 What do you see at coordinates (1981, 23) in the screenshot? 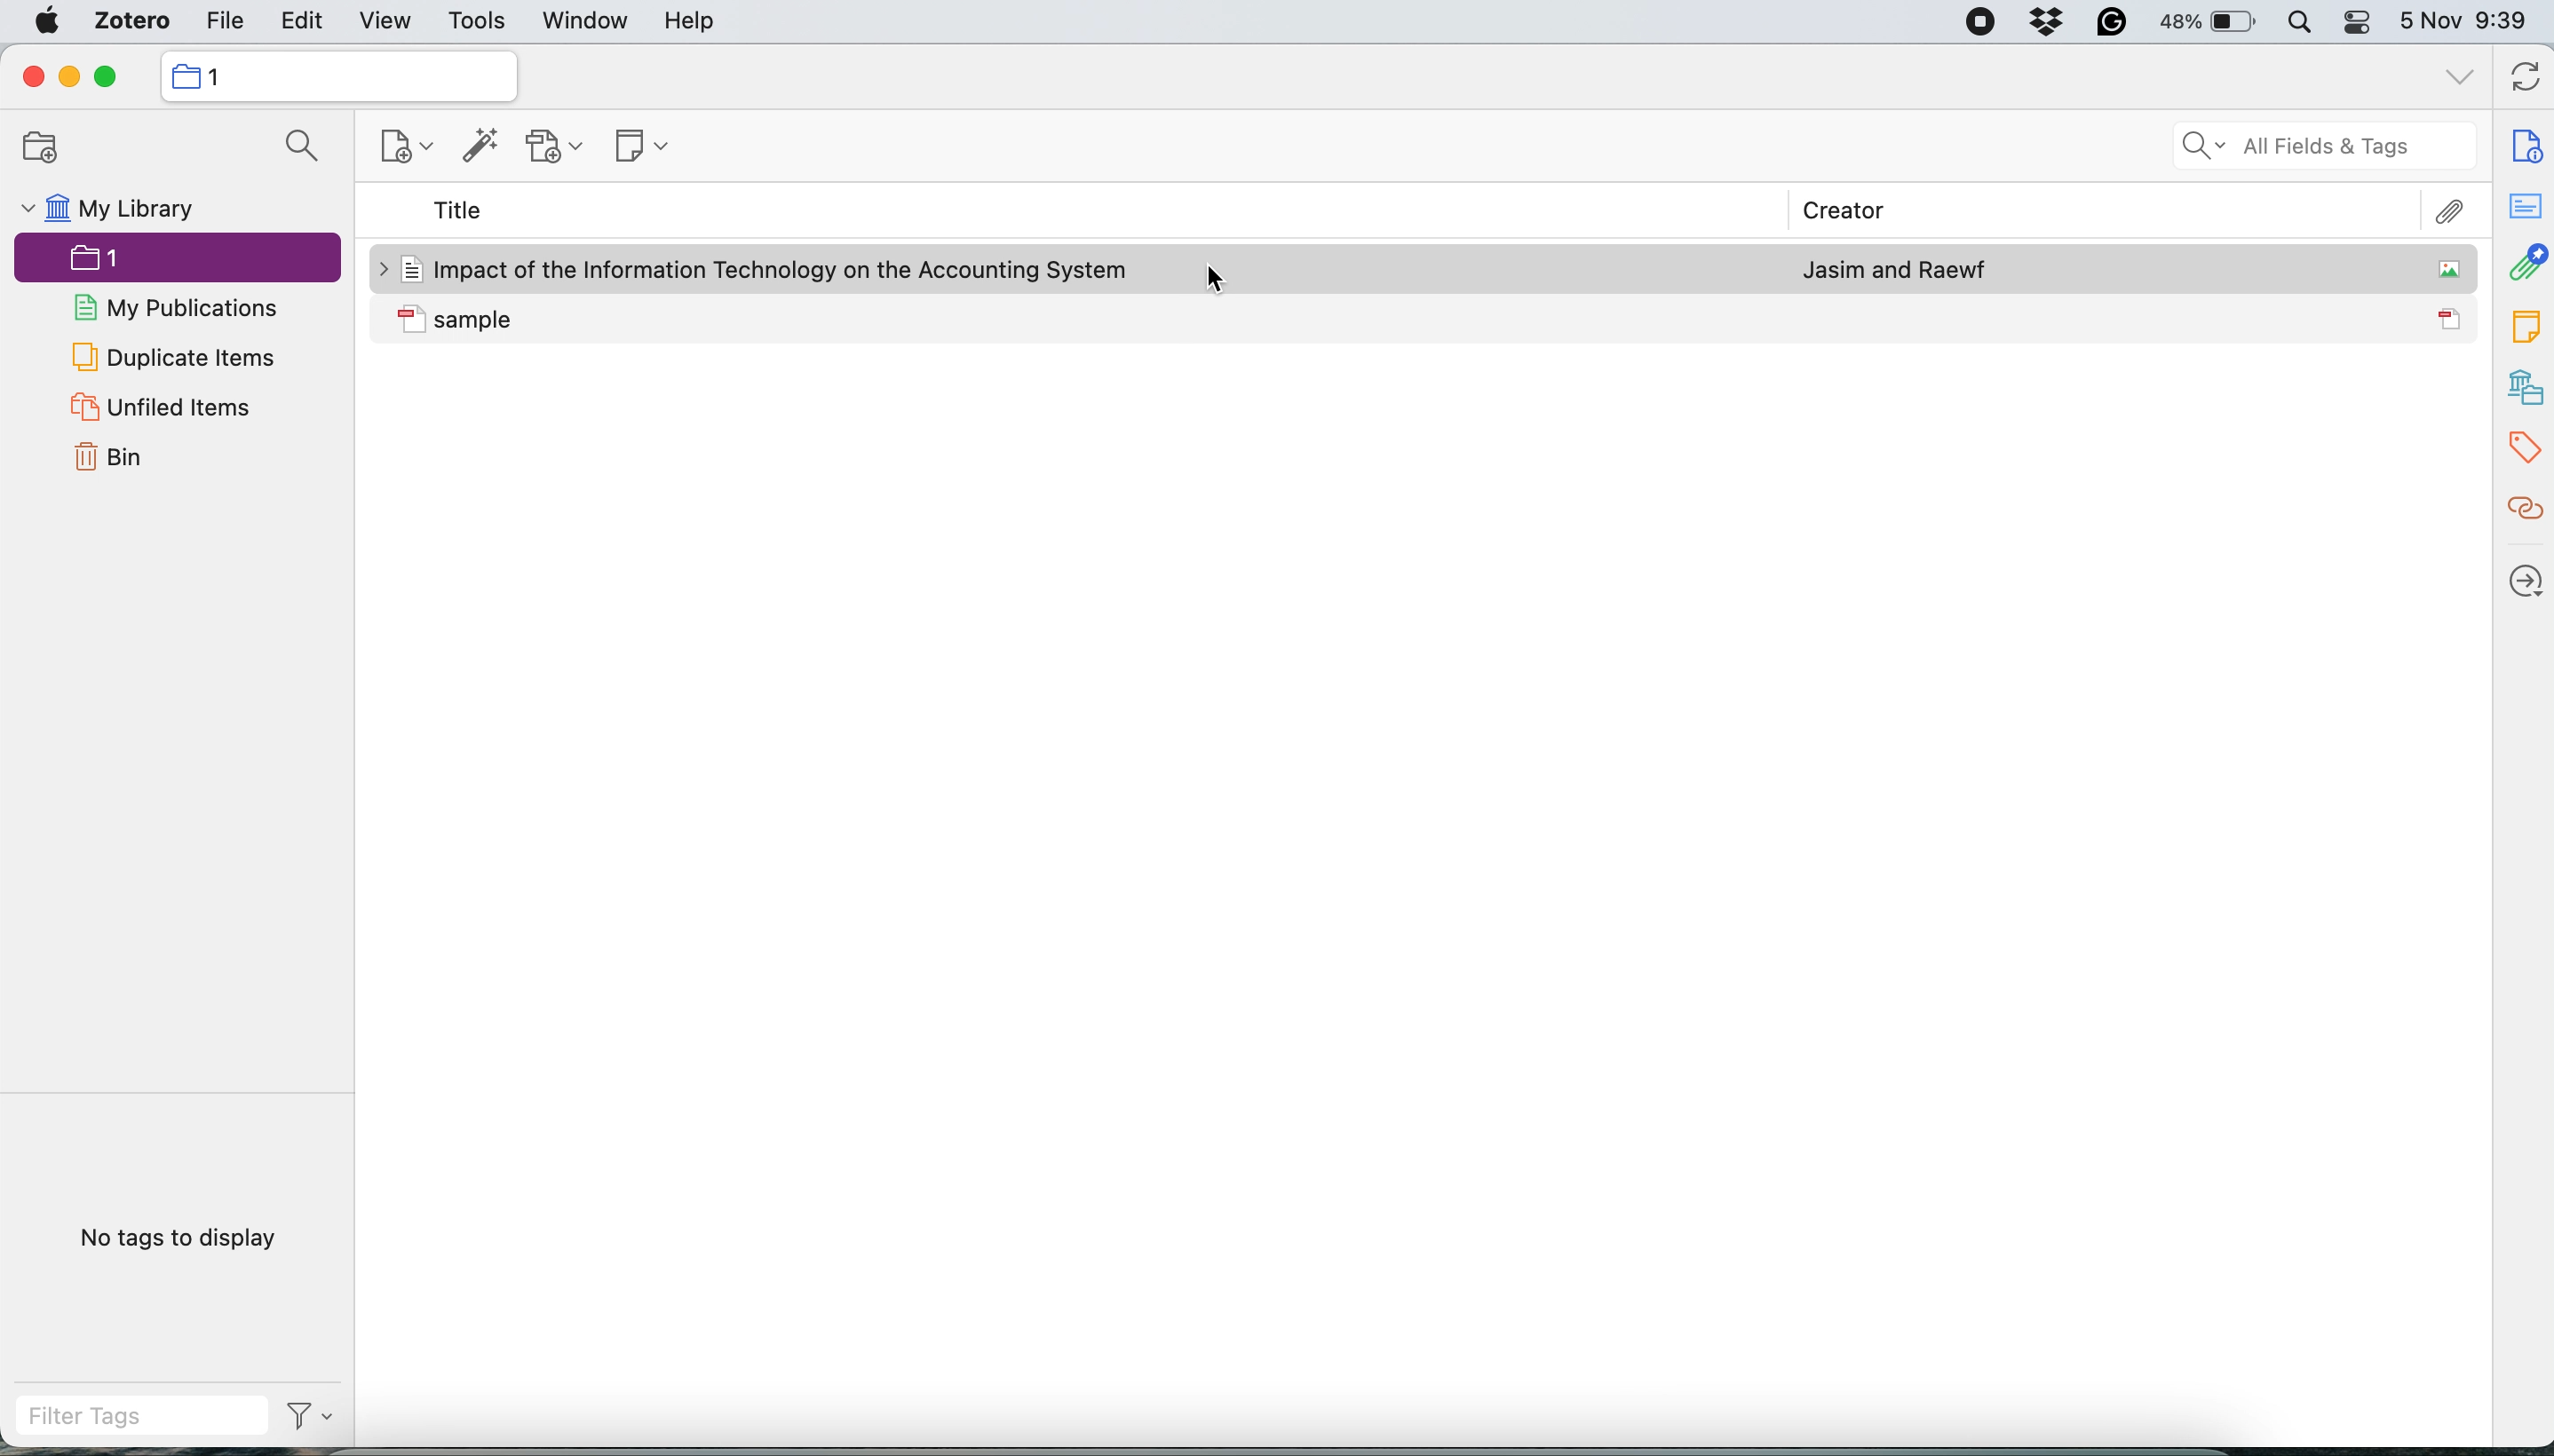
I see `screen recorder` at bounding box center [1981, 23].